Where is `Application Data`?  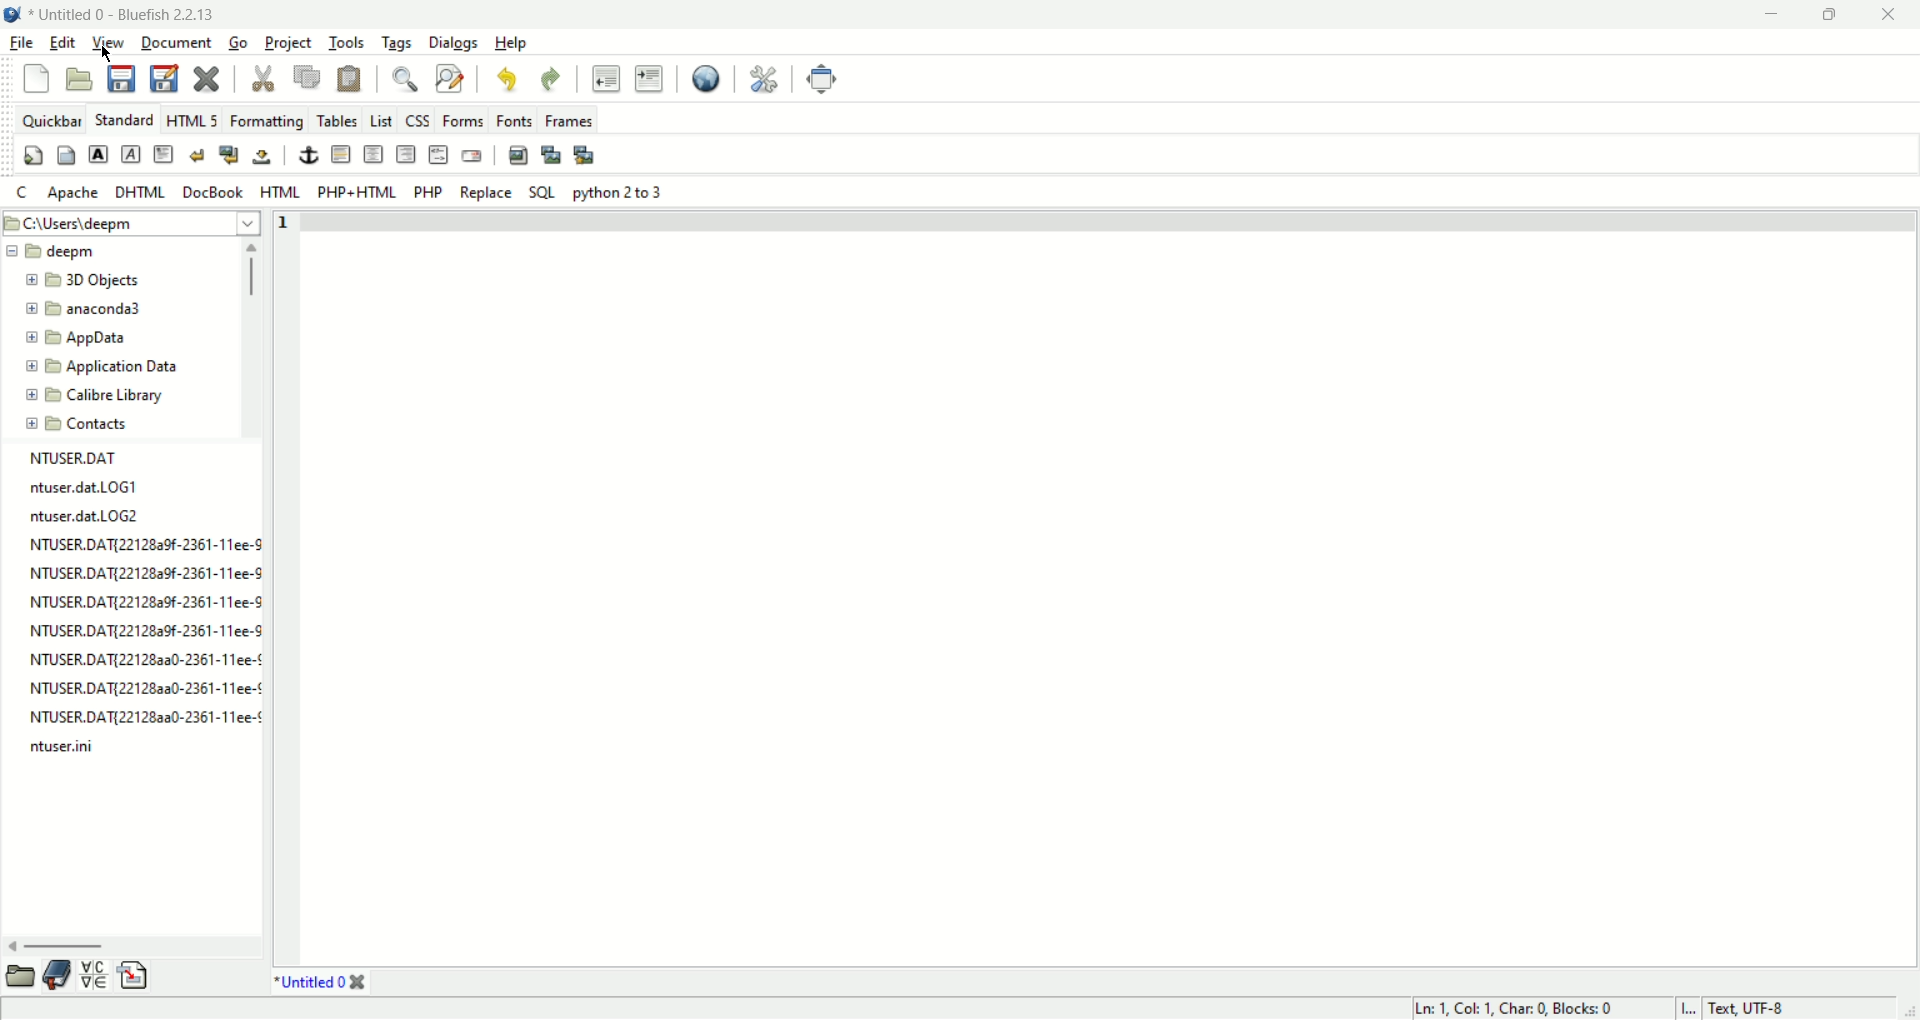 Application Data is located at coordinates (102, 366).